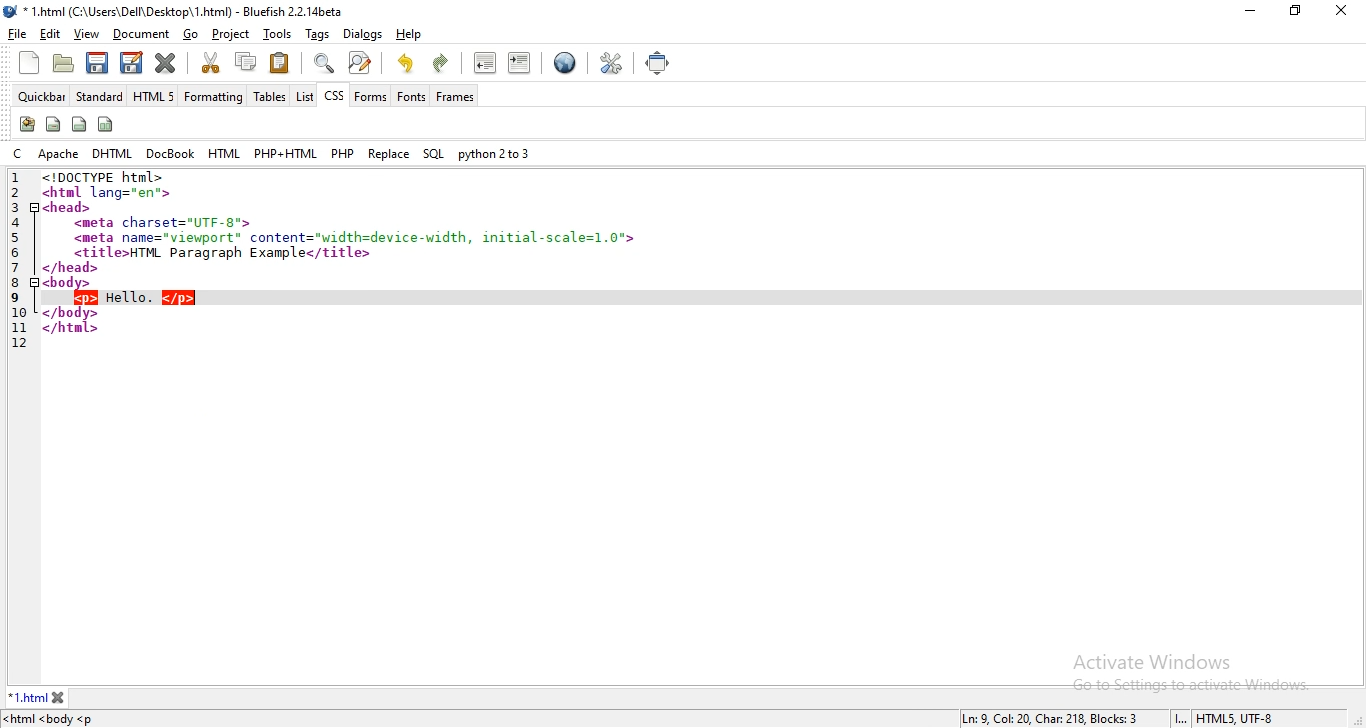 The width and height of the screenshot is (1366, 728). I want to click on <head>, so click(69, 207).